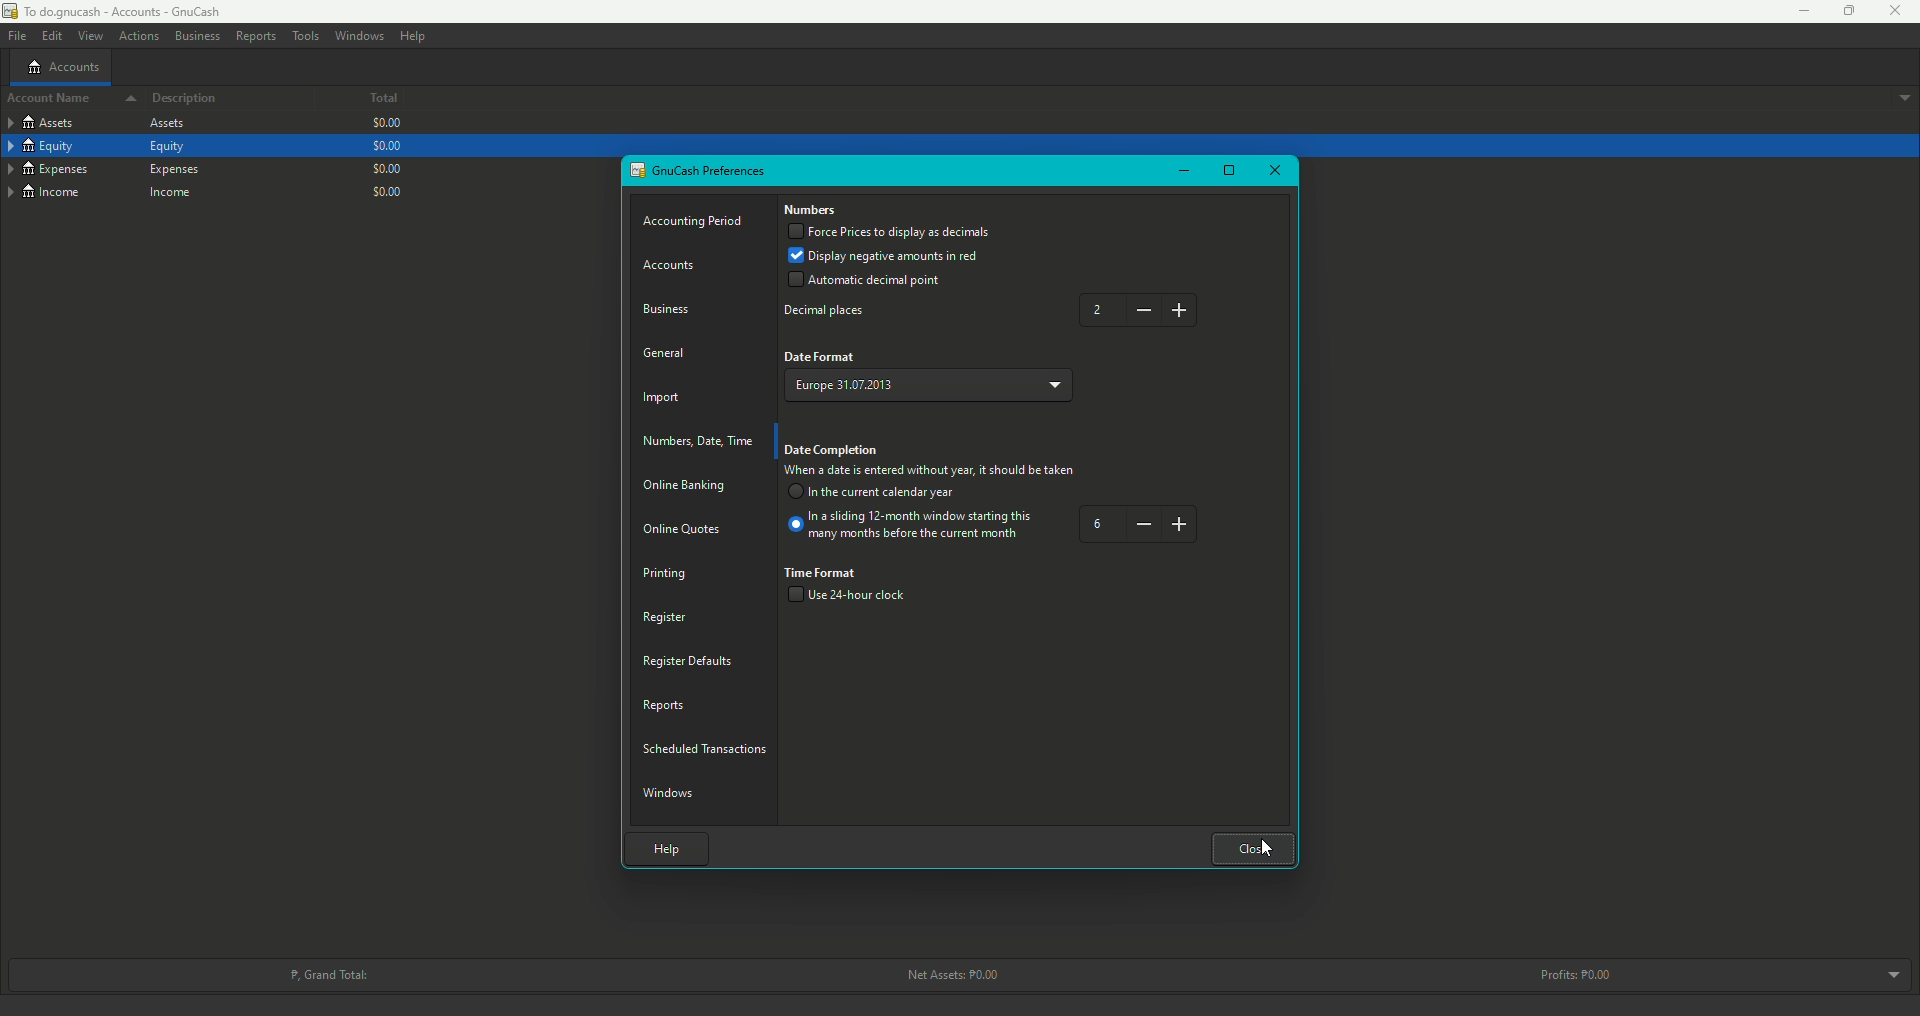 This screenshot has height=1016, width=1920. What do you see at coordinates (700, 171) in the screenshot?
I see `Preferences` at bounding box center [700, 171].